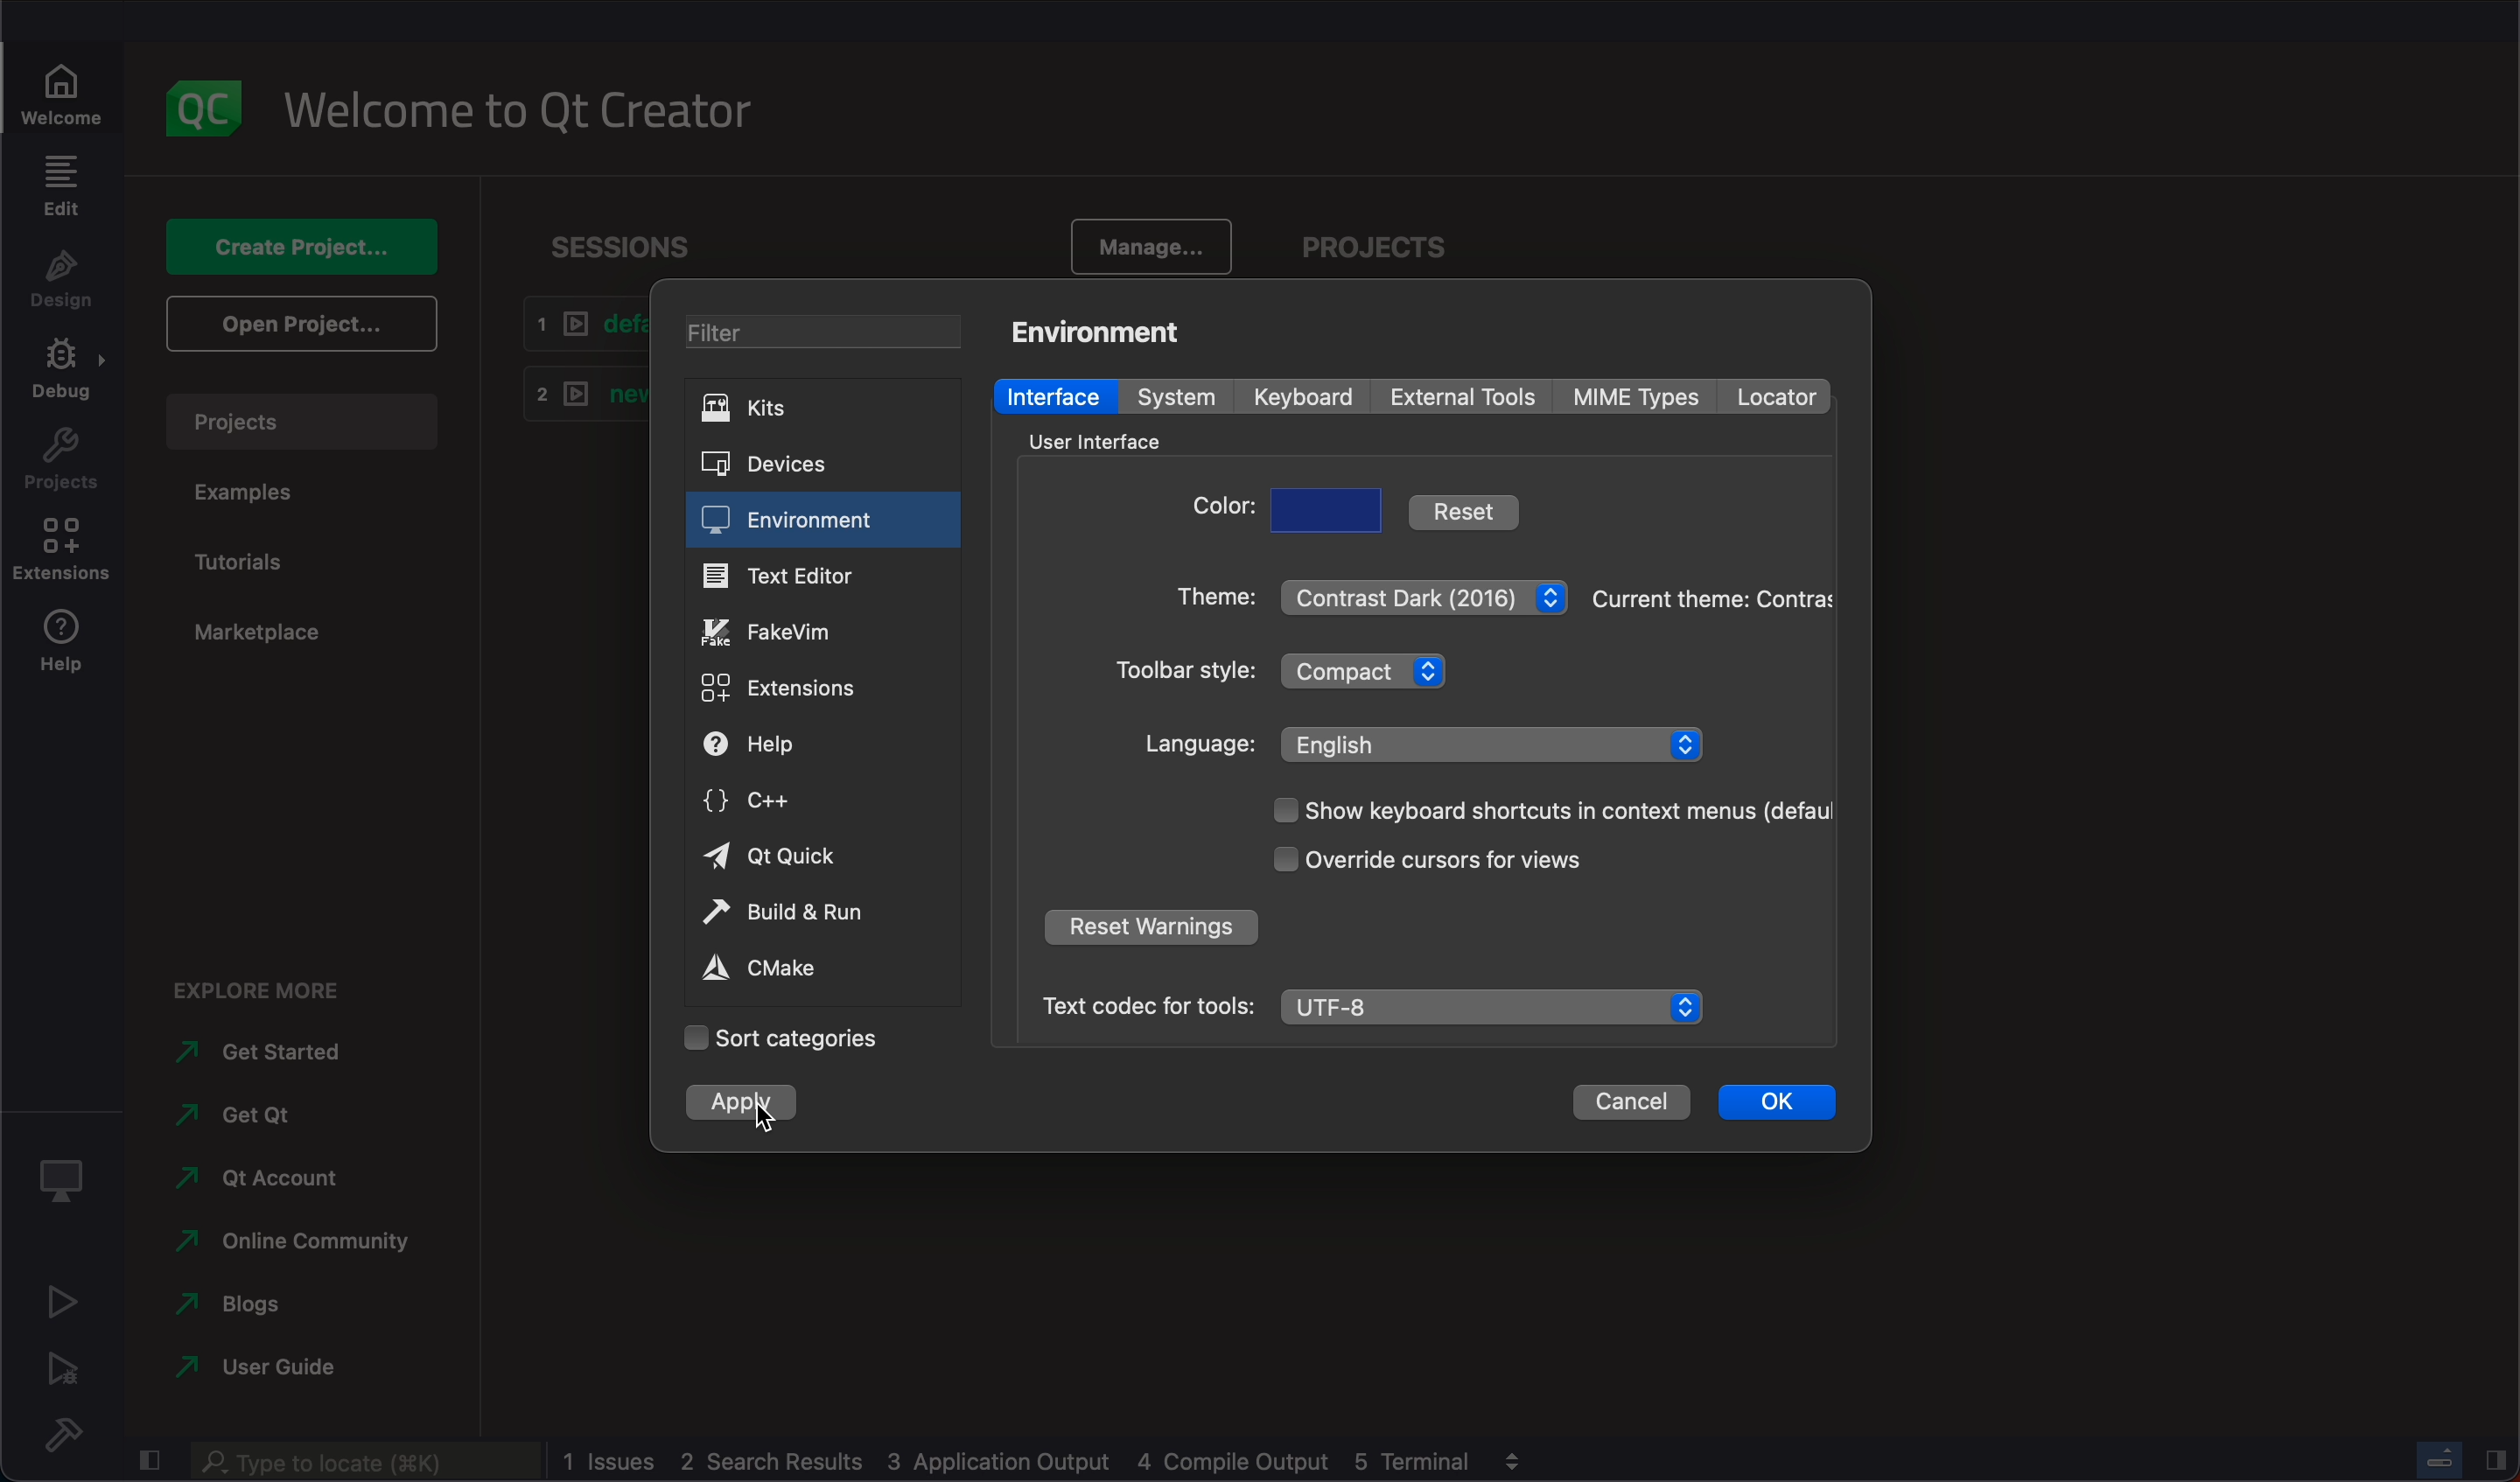 Image resolution: width=2520 pixels, height=1482 pixels. Describe the element at coordinates (2439, 1456) in the screenshot. I see `progress bar` at that location.